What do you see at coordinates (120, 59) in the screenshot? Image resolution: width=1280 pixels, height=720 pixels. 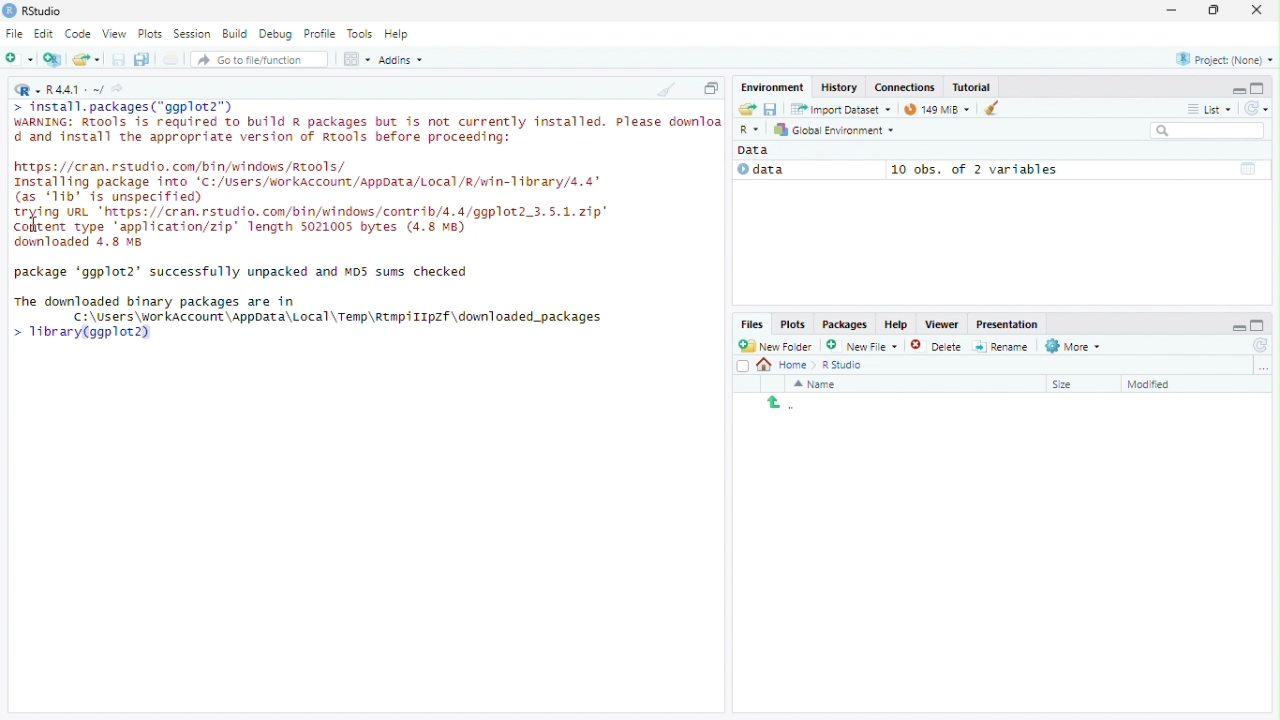 I see `Save current document` at bounding box center [120, 59].